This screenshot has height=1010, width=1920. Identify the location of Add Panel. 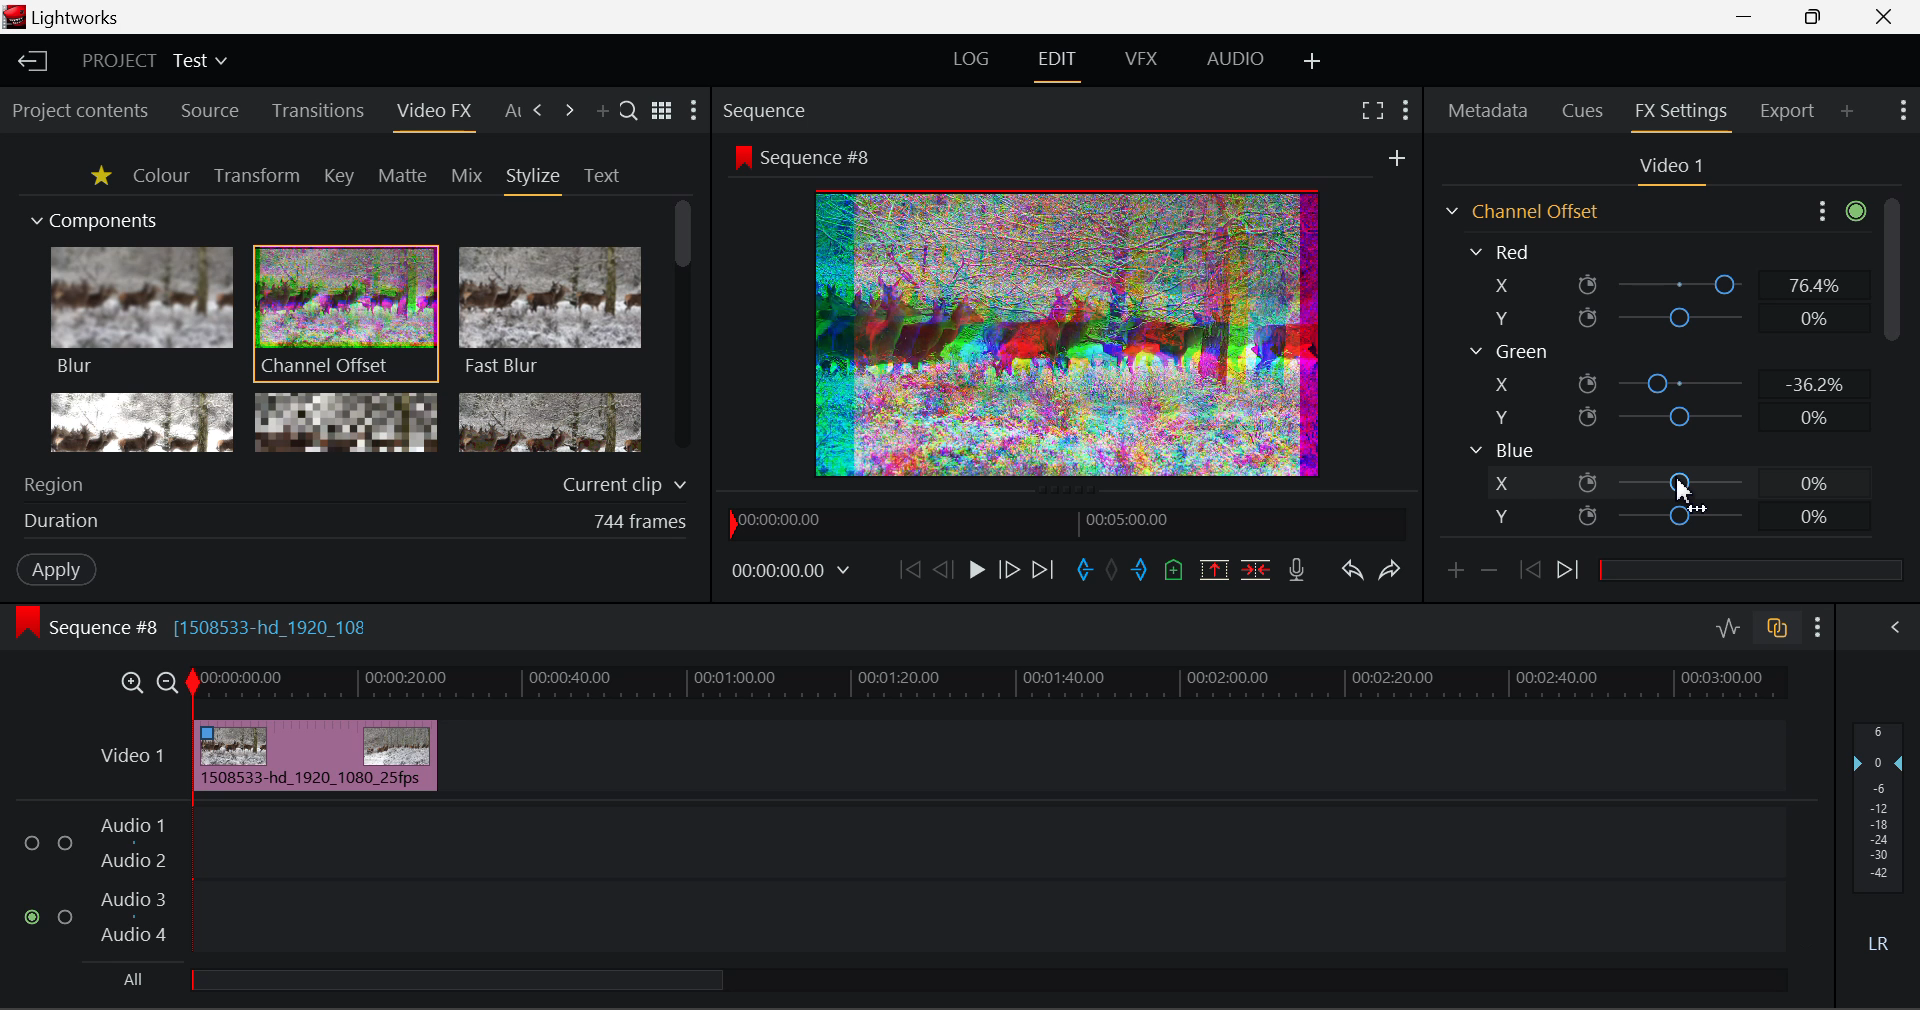
(1846, 112).